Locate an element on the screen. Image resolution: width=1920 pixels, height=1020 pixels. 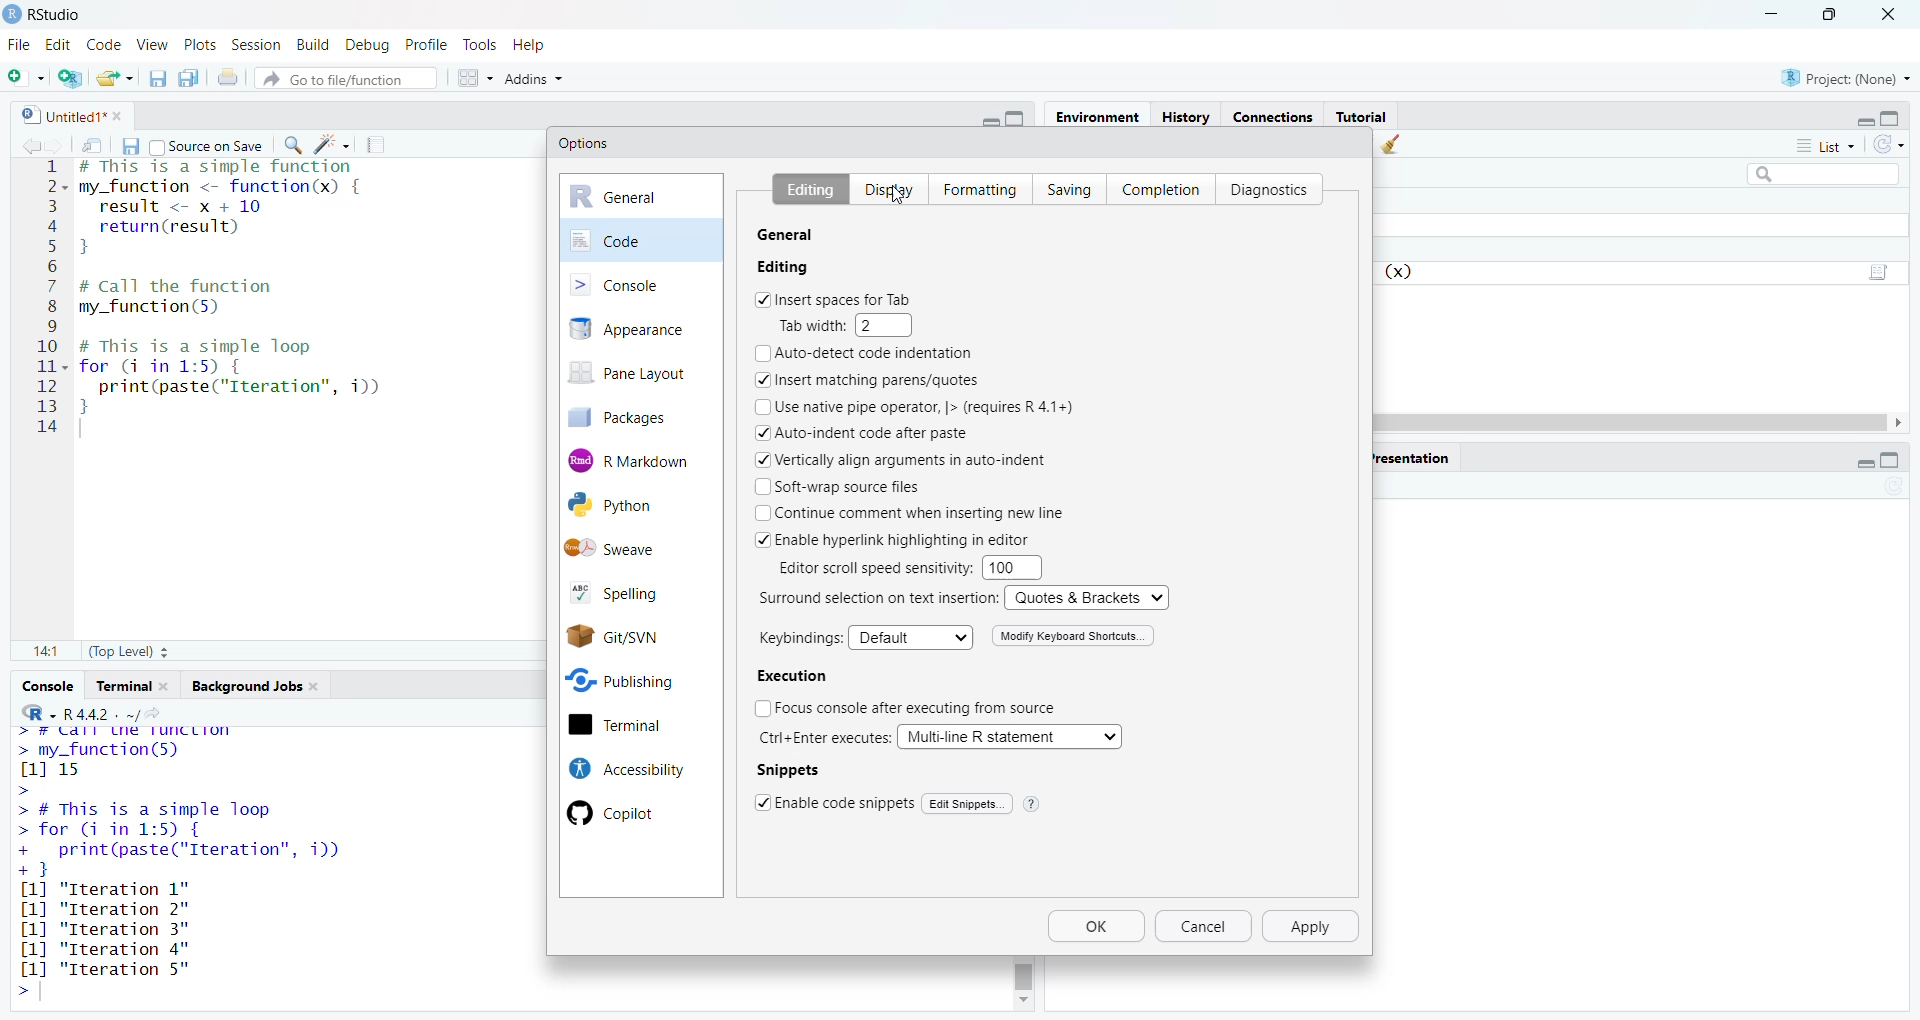
prompt cursor is located at coordinates (20, 992).